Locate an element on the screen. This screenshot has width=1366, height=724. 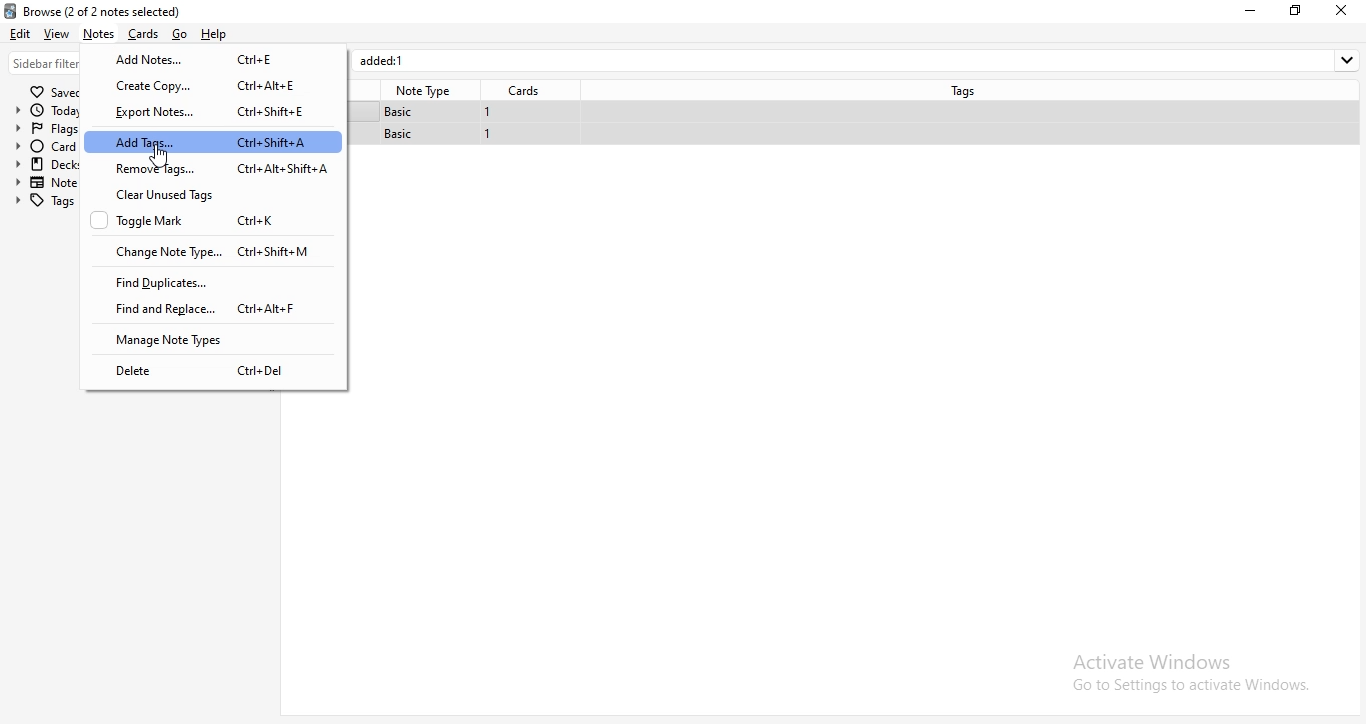
add notes is located at coordinates (220, 58).